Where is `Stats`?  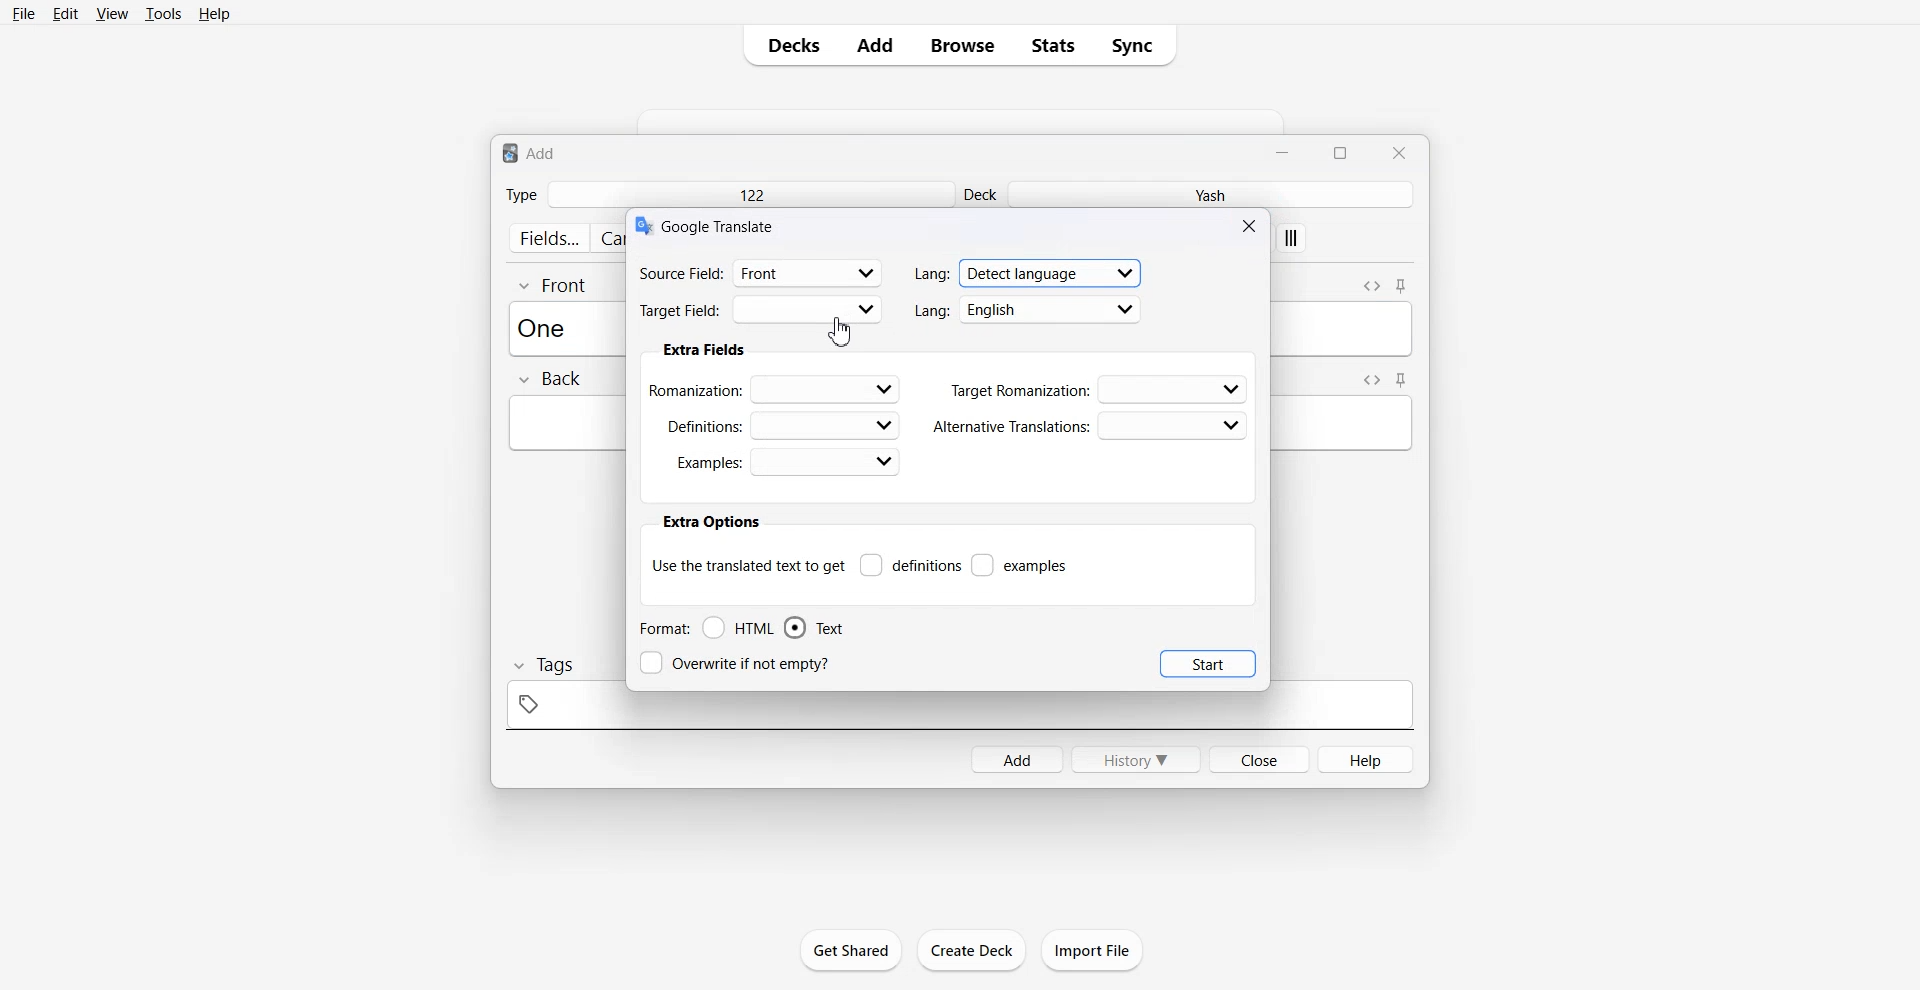
Stats is located at coordinates (1052, 45).